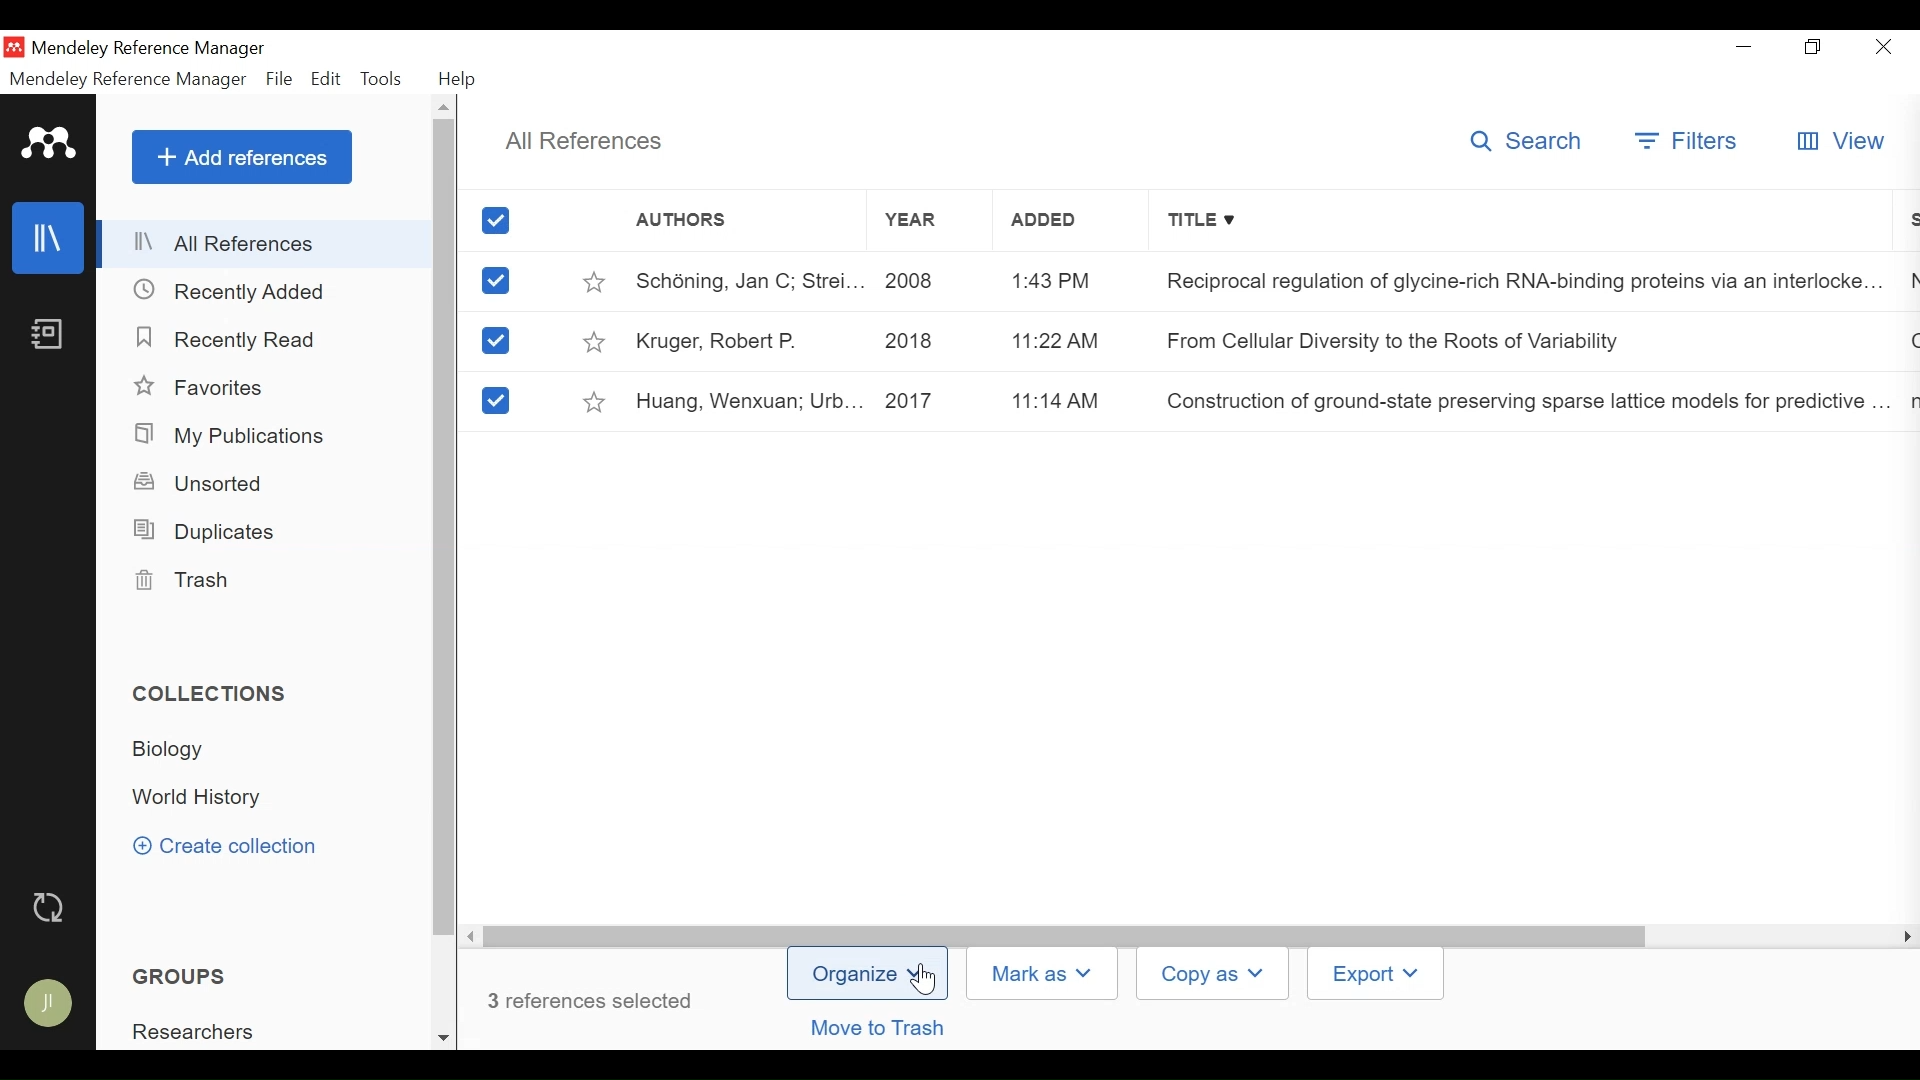 This screenshot has height=1080, width=1920. Describe the element at coordinates (1903, 937) in the screenshot. I see `Scroll Right` at that location.